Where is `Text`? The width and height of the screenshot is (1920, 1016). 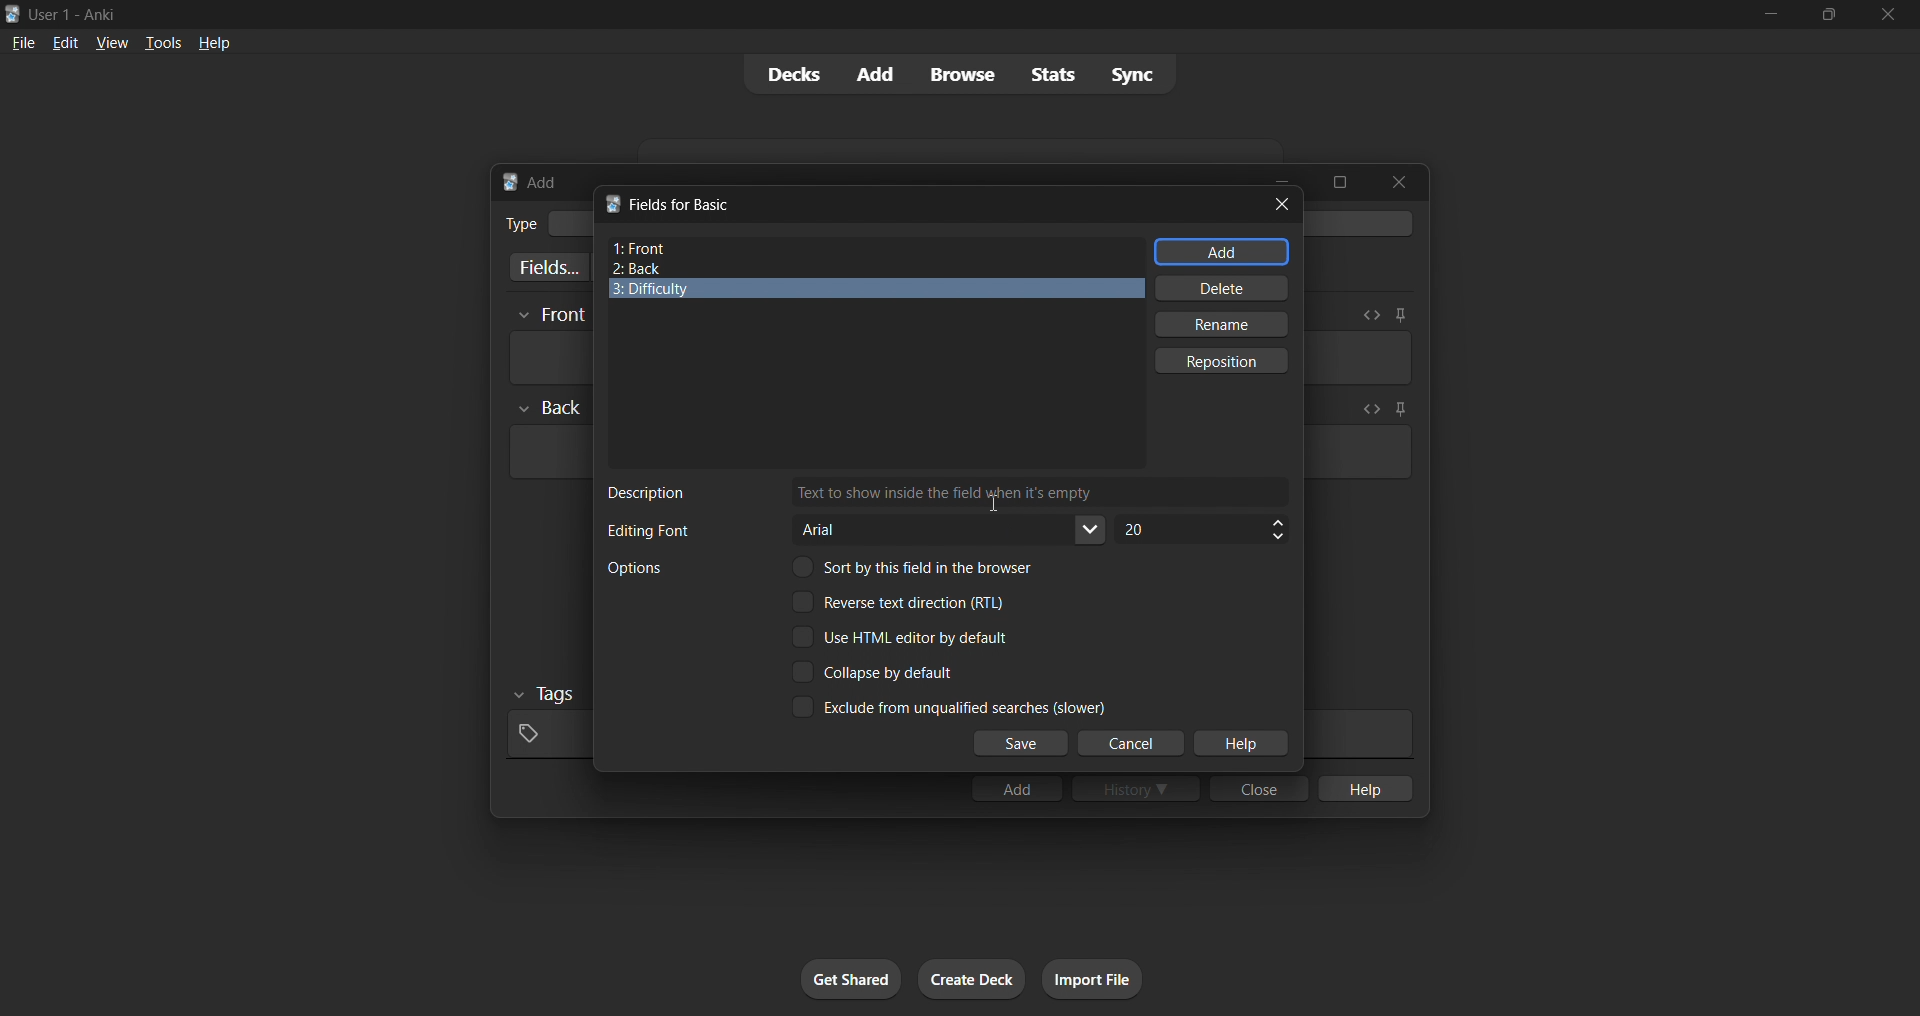 Text is located at coordinates (647, 493).